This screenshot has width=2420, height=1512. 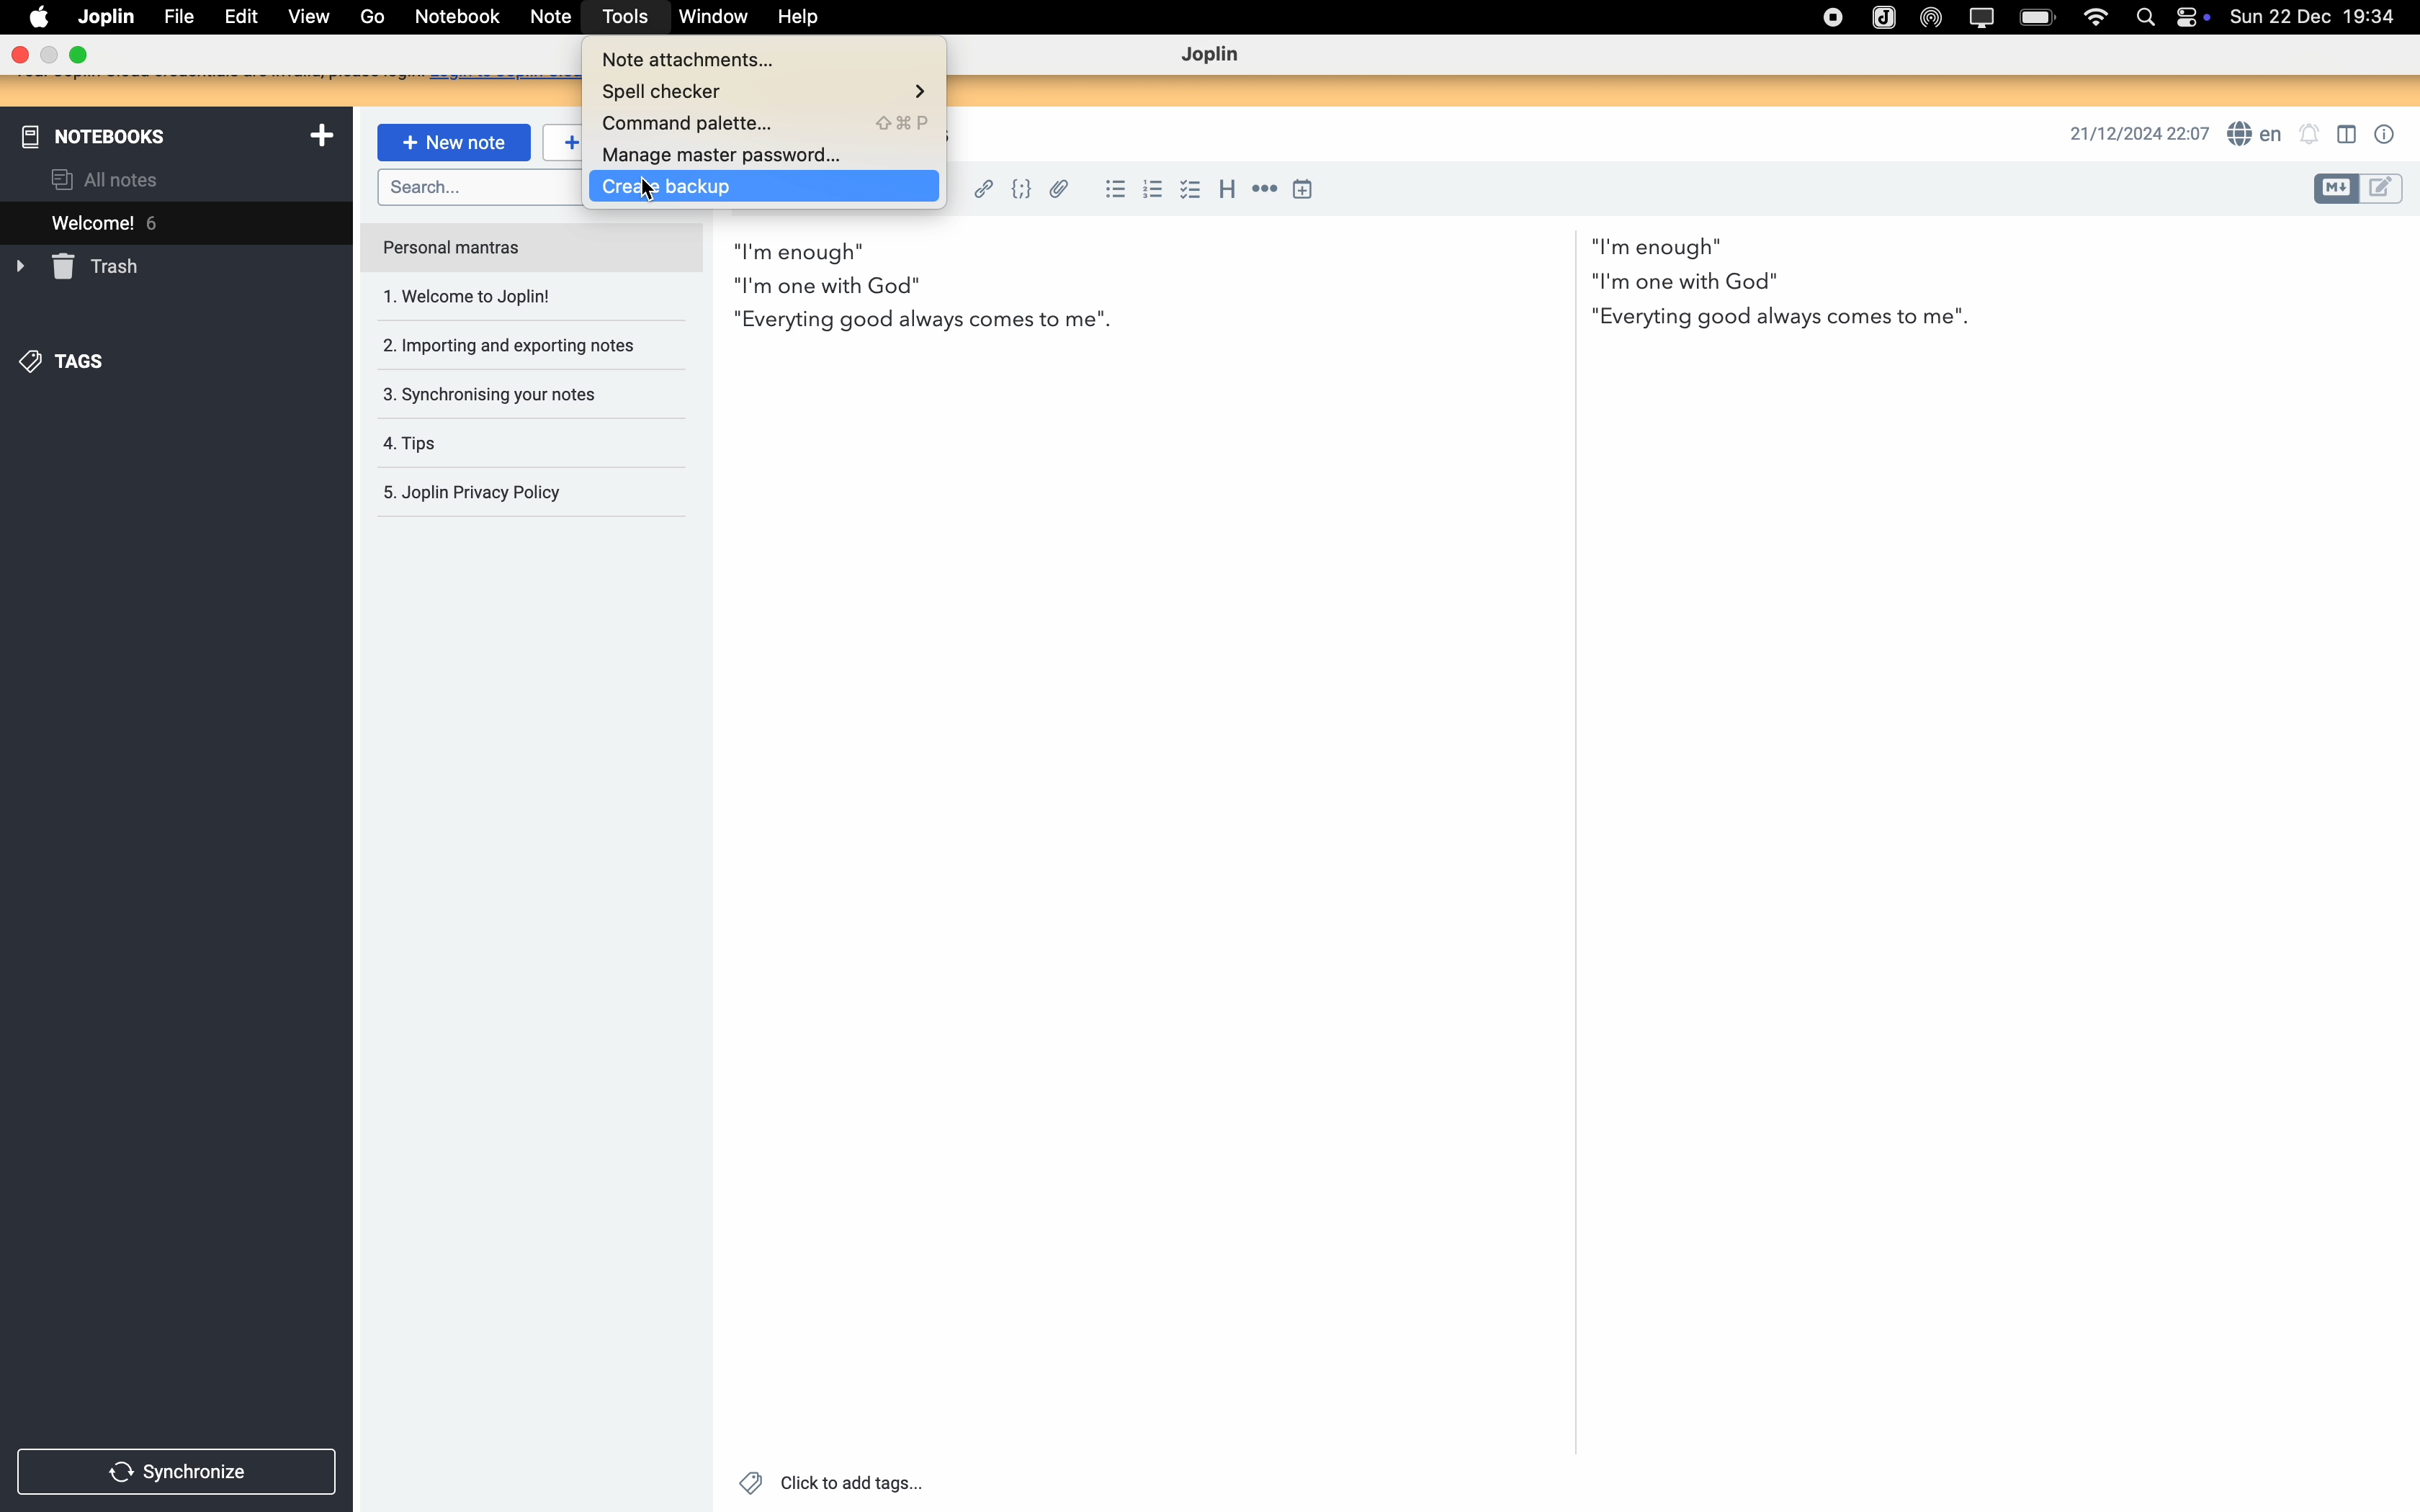 What do you see at coordinates (107, 15) in the screenshot?
I see `Joplin` at bounding box center [107, 15].